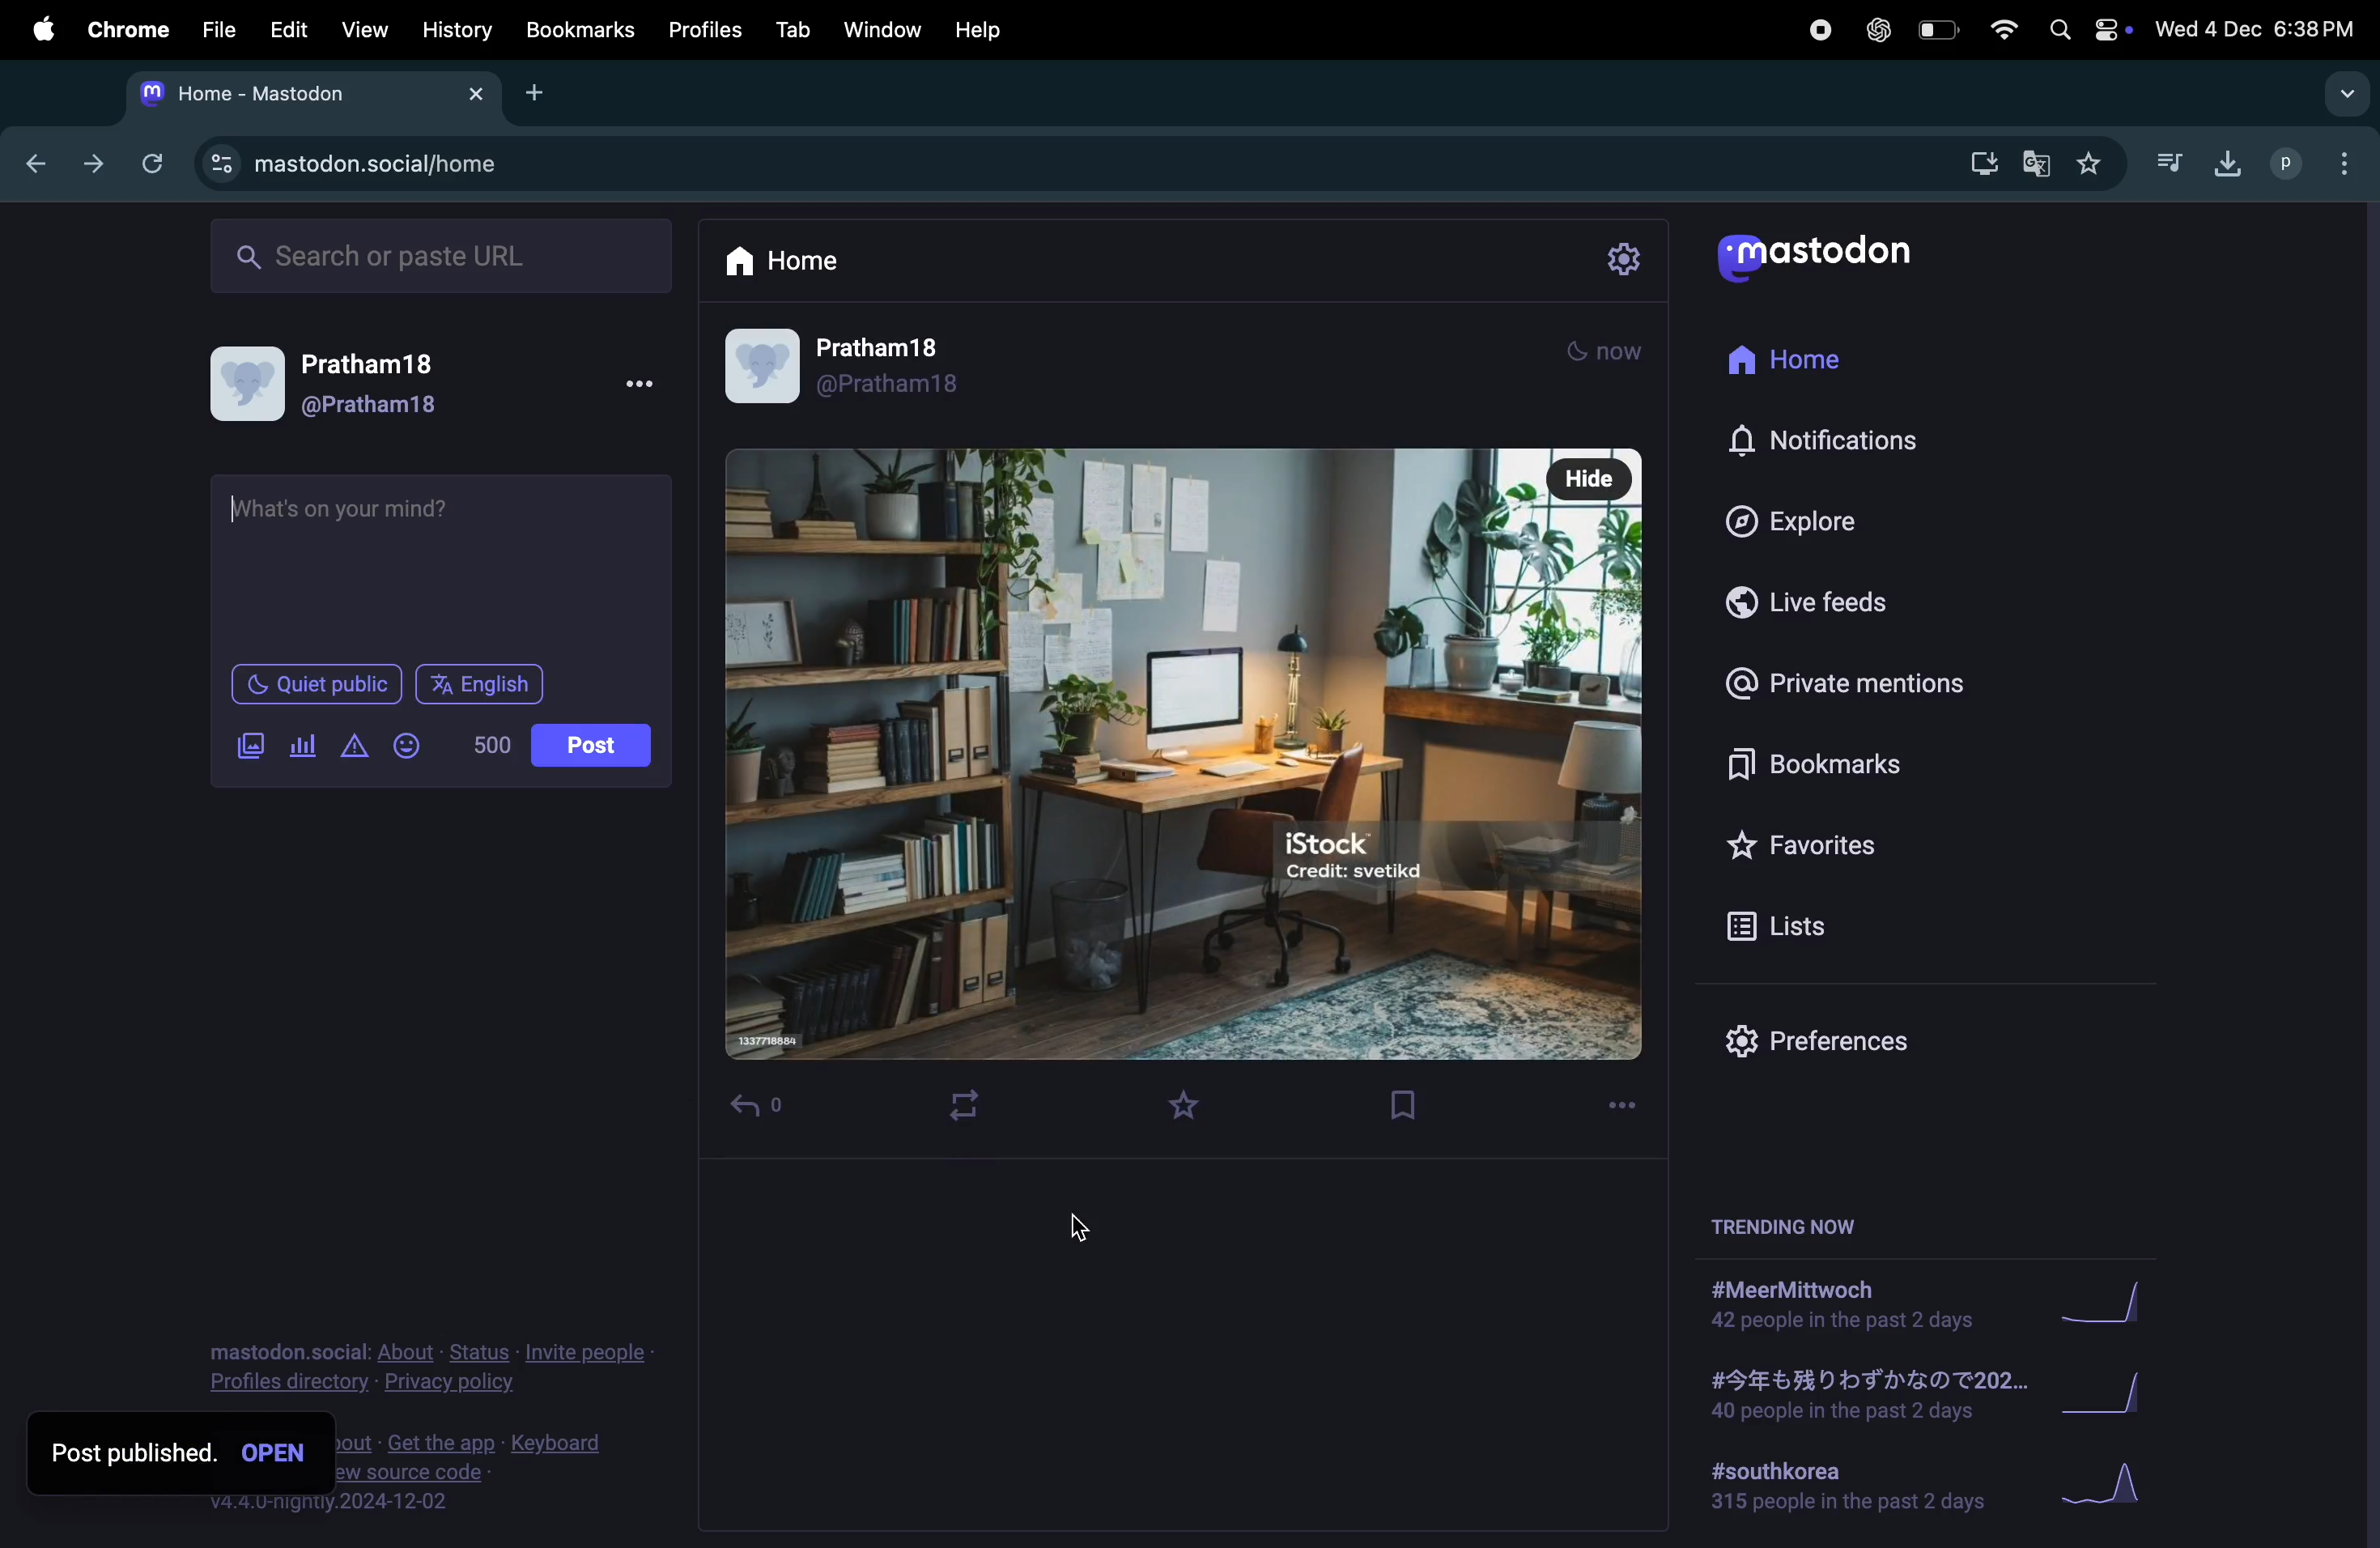 The image size is (2380, 1548). I want to click on favourites, so click(2093, 164).